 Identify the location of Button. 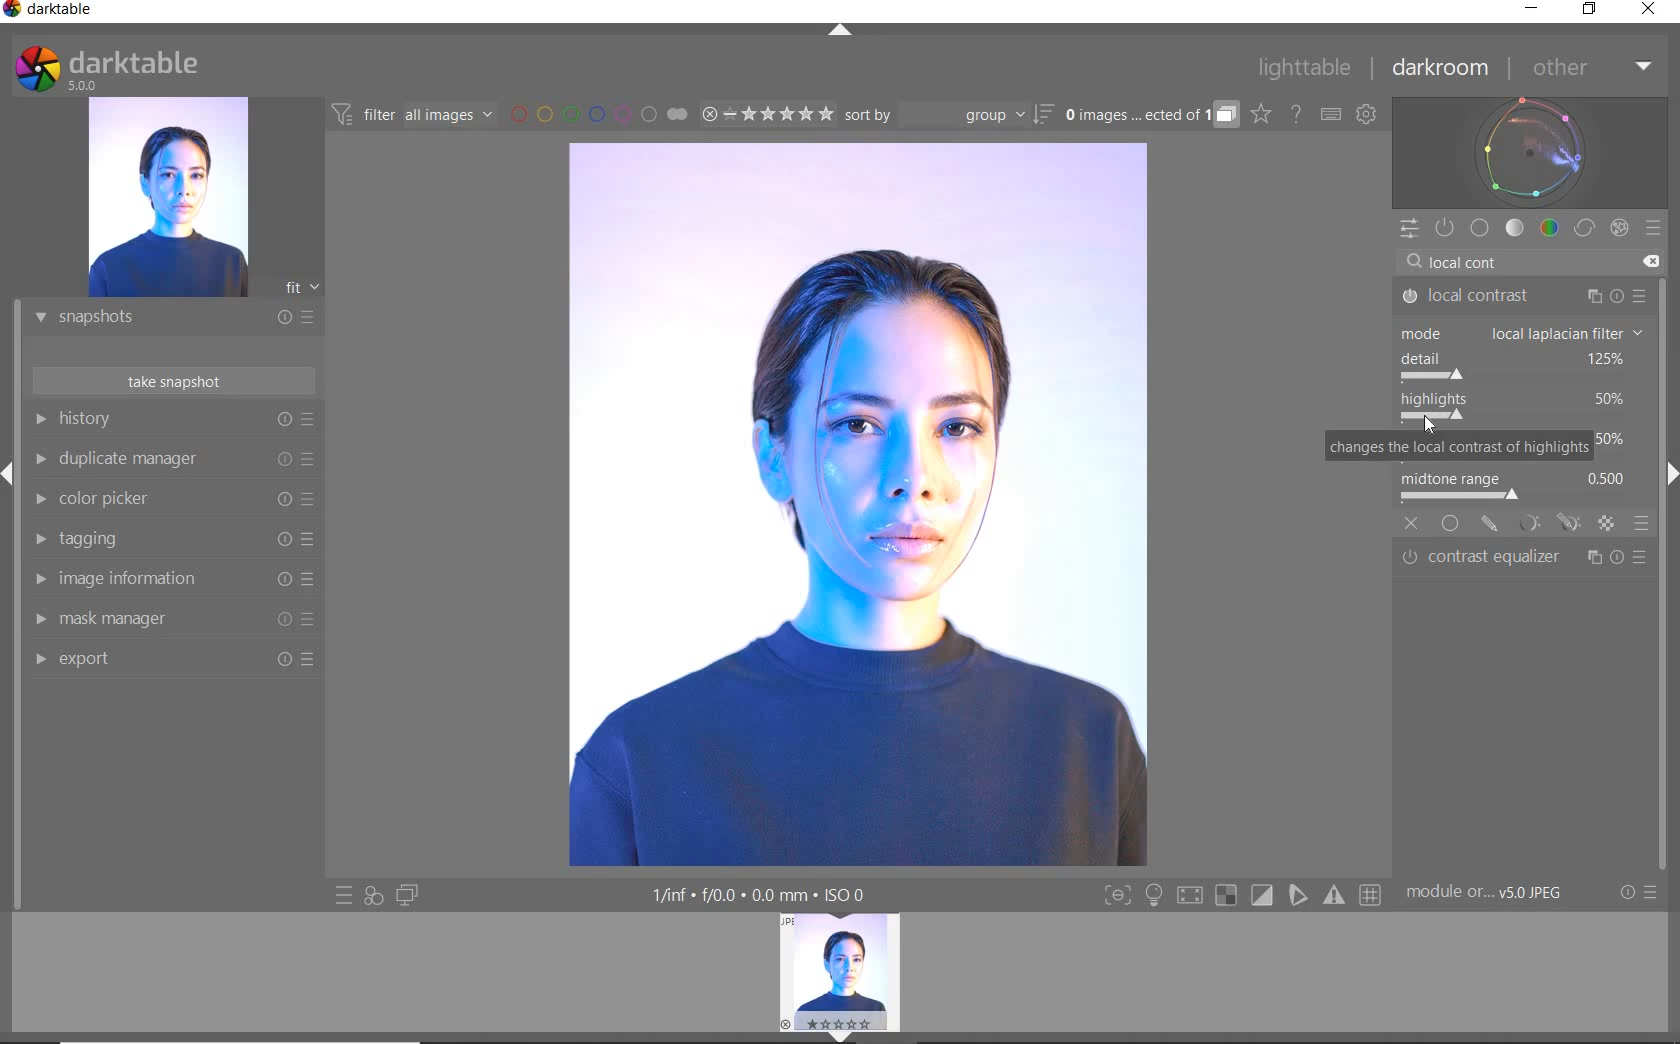
(1299, 895).